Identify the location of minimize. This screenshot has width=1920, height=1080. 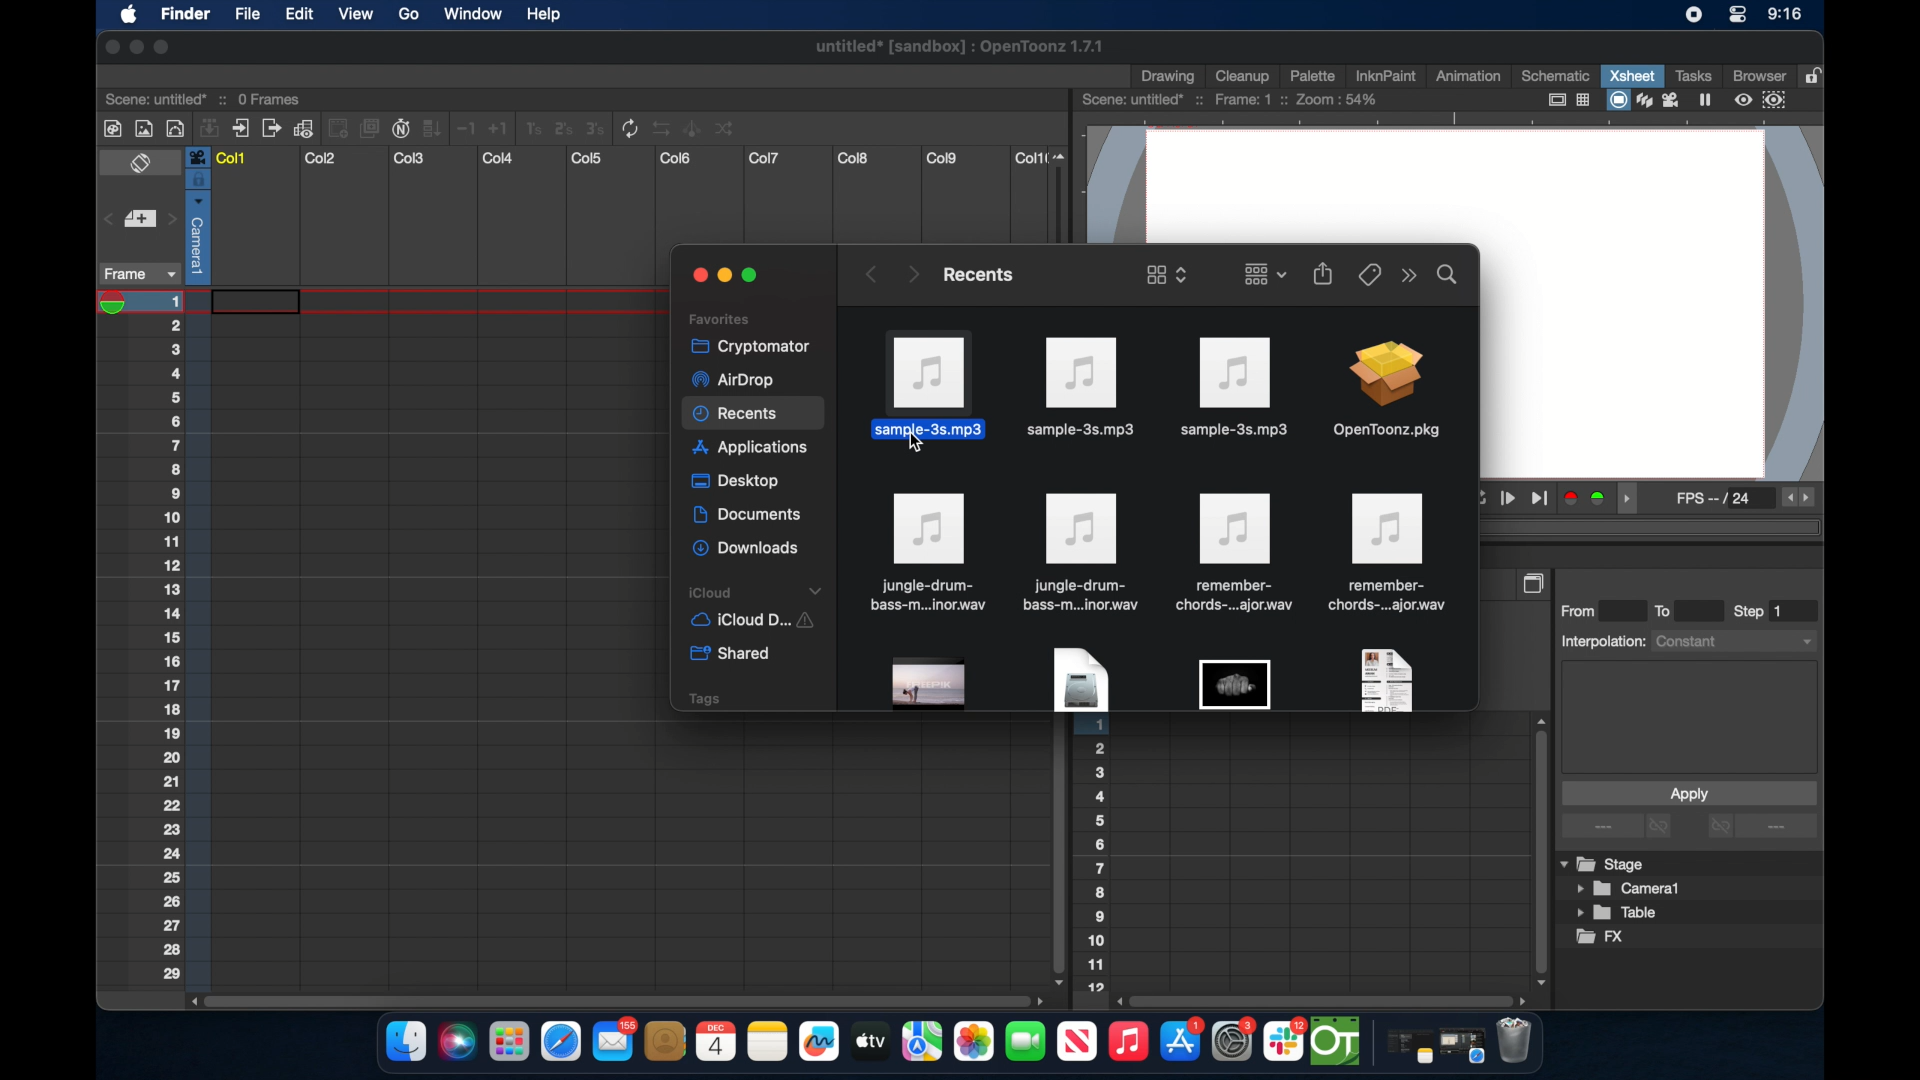
(722, 276).